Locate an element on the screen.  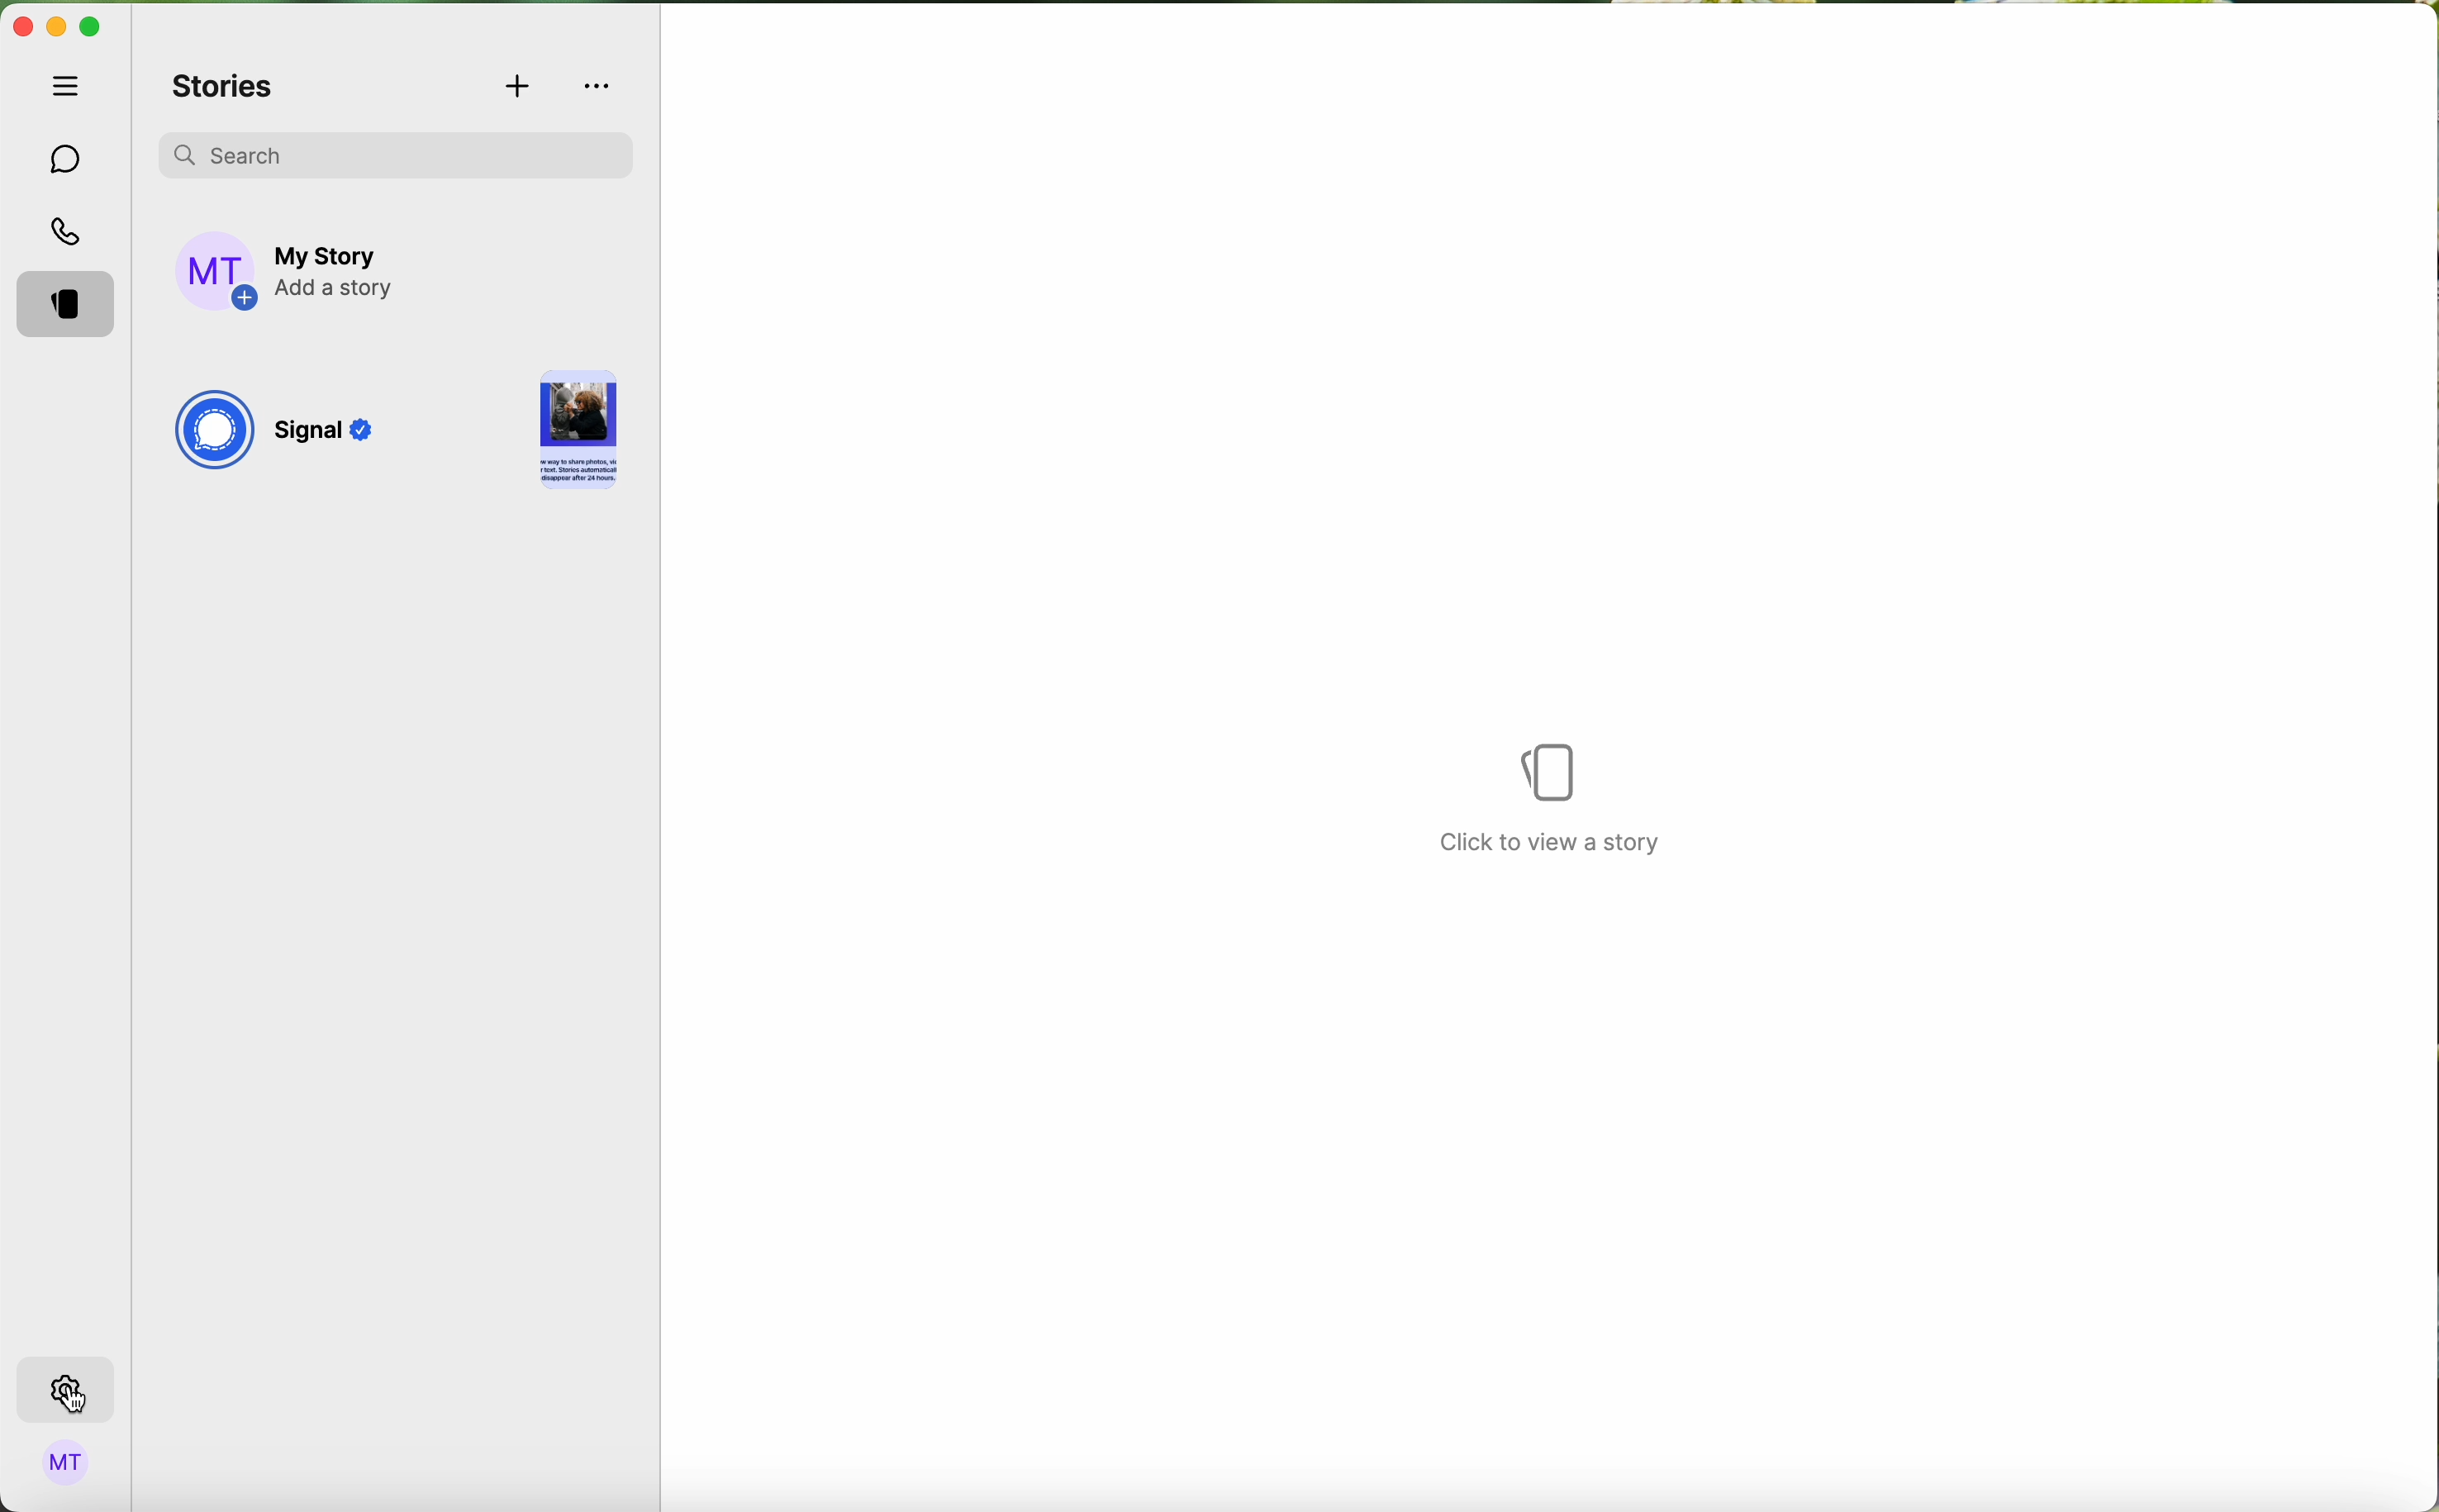
add story is located at coordinates (338, 273).